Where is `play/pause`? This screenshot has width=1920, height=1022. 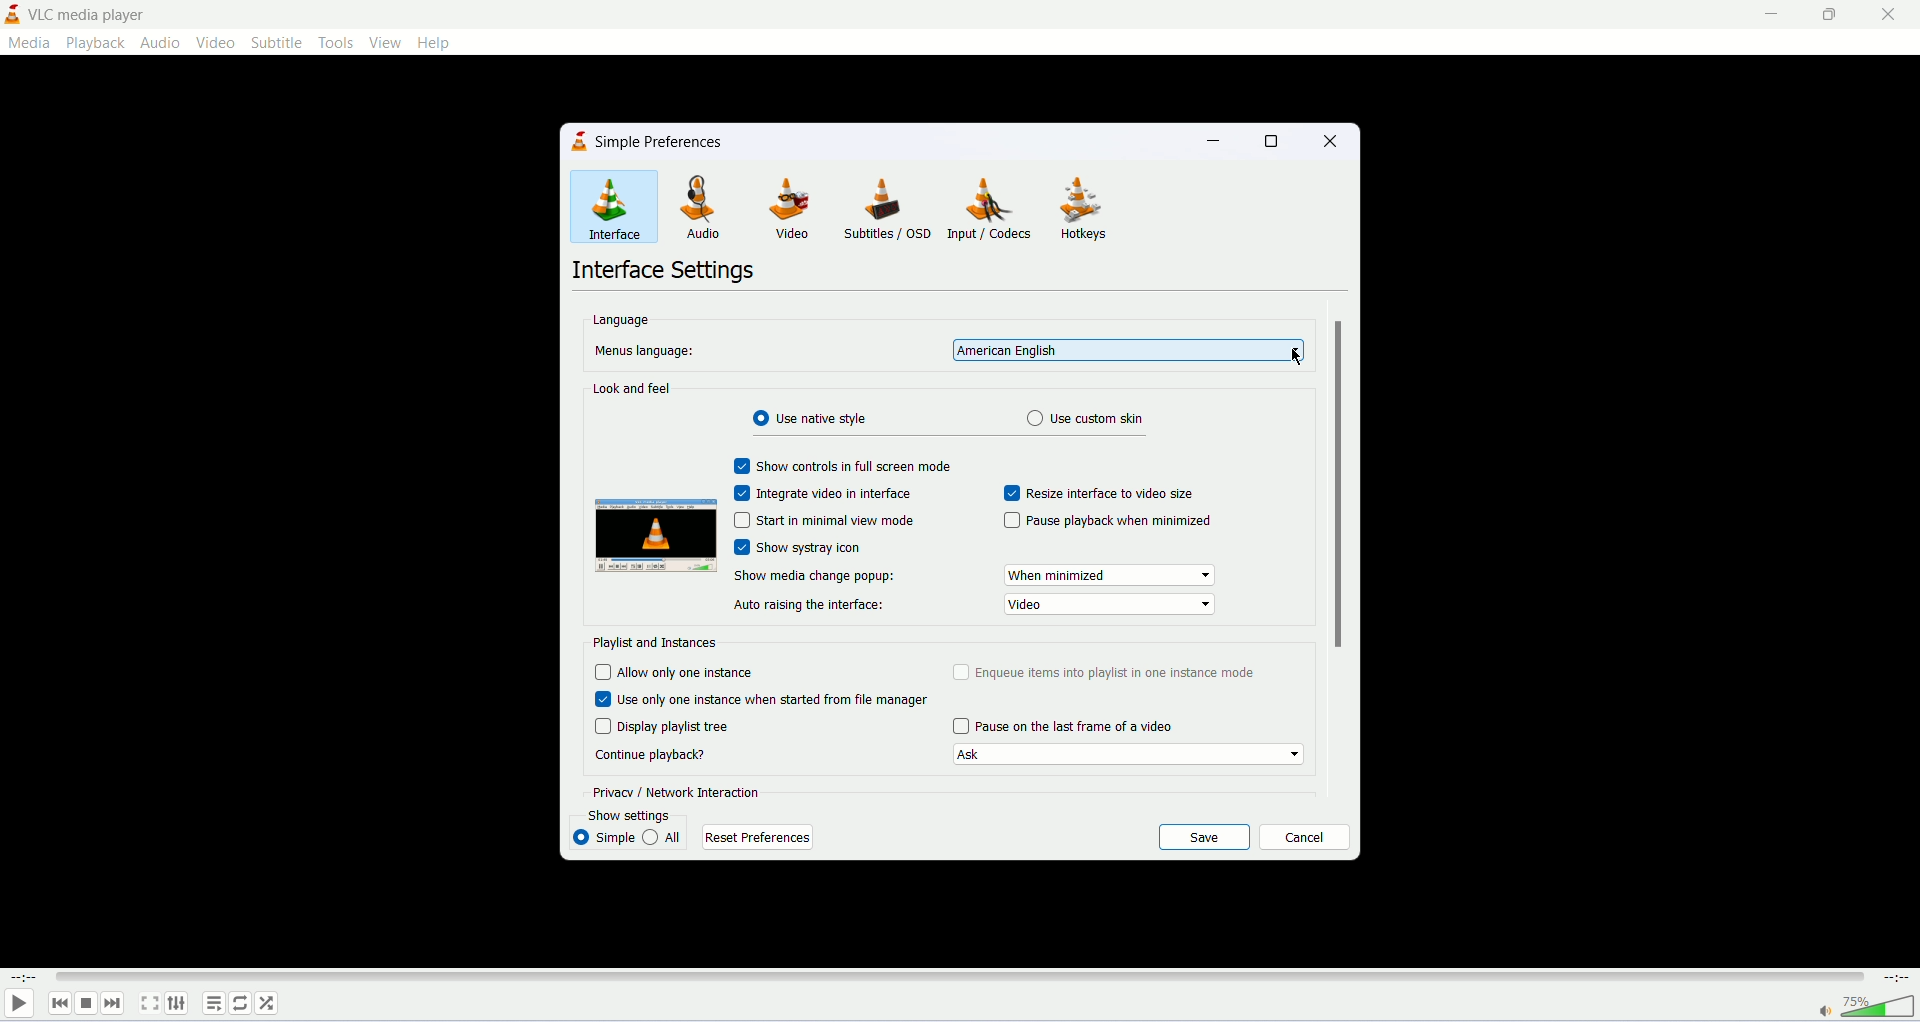 play/pause is located at coordinates (20, 1006).